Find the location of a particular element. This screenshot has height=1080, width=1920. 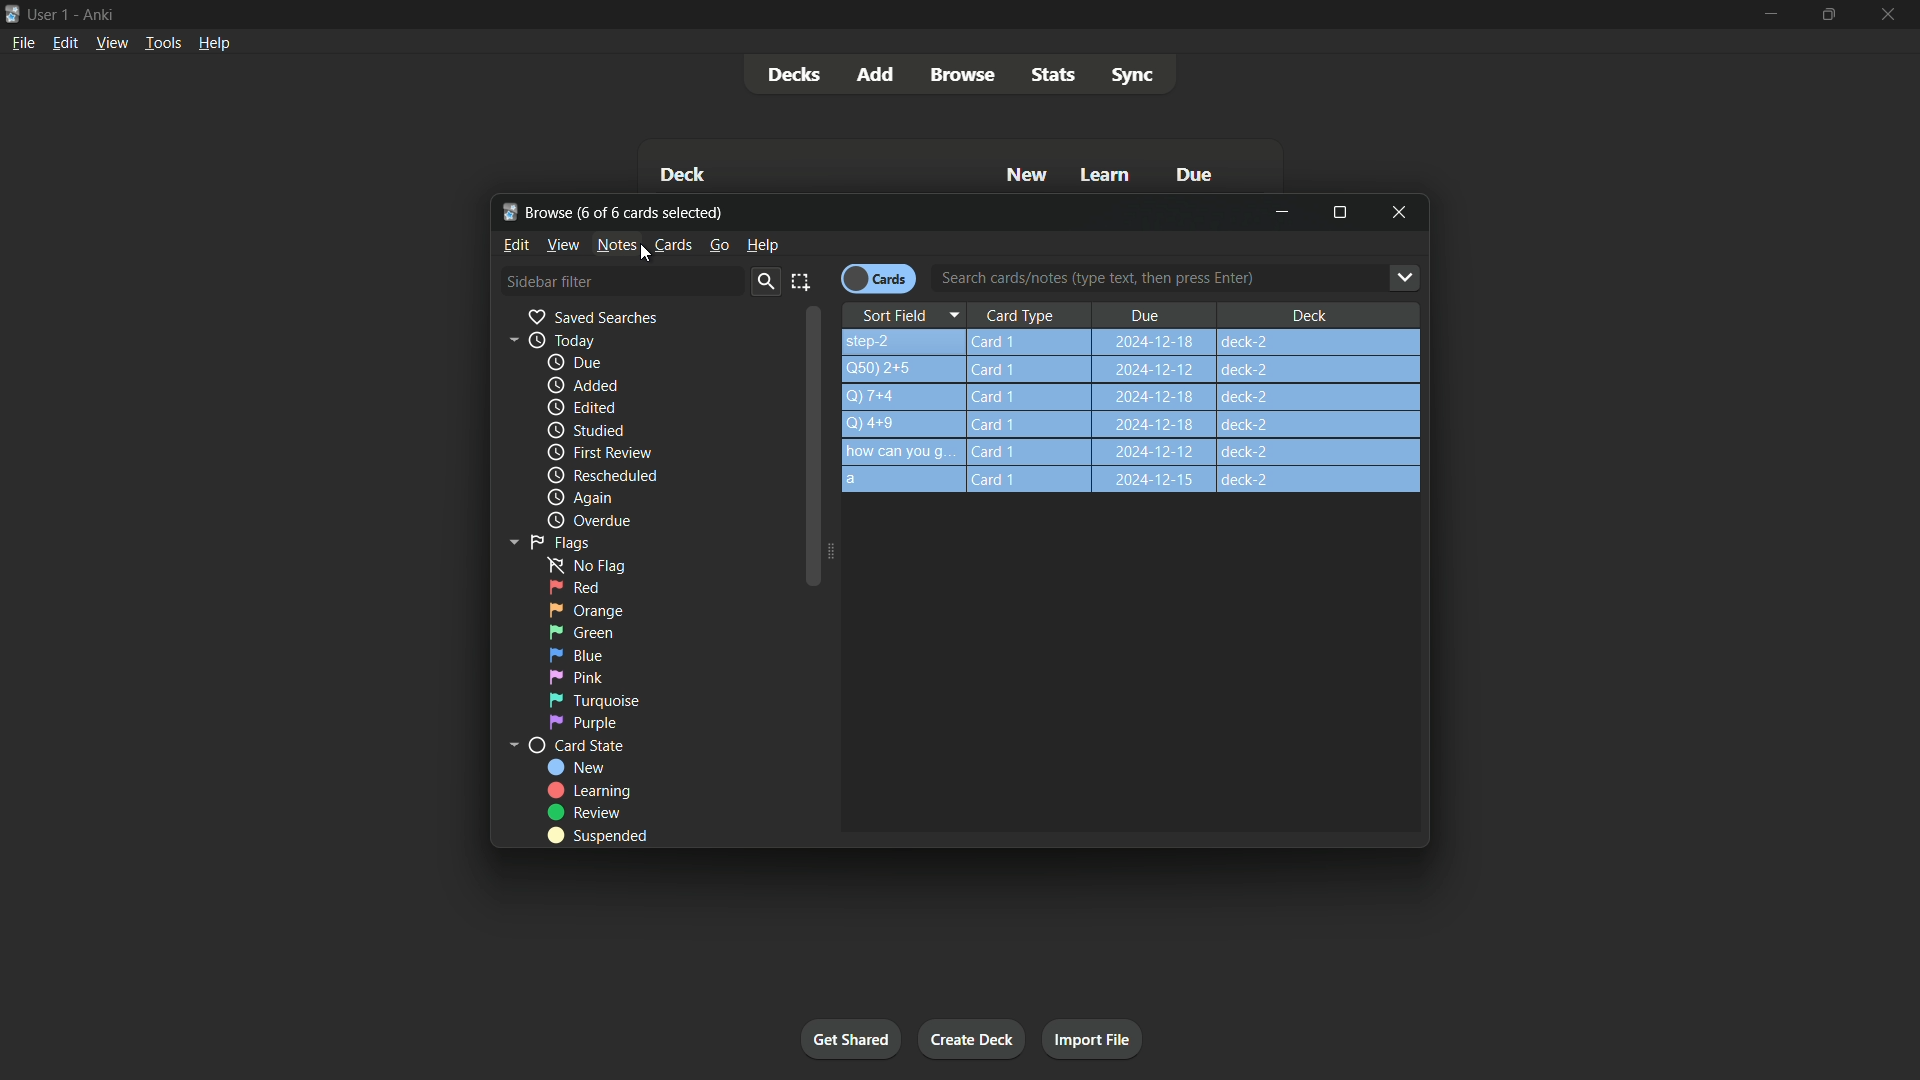

Tools menu is located at coordinates (159, 44).